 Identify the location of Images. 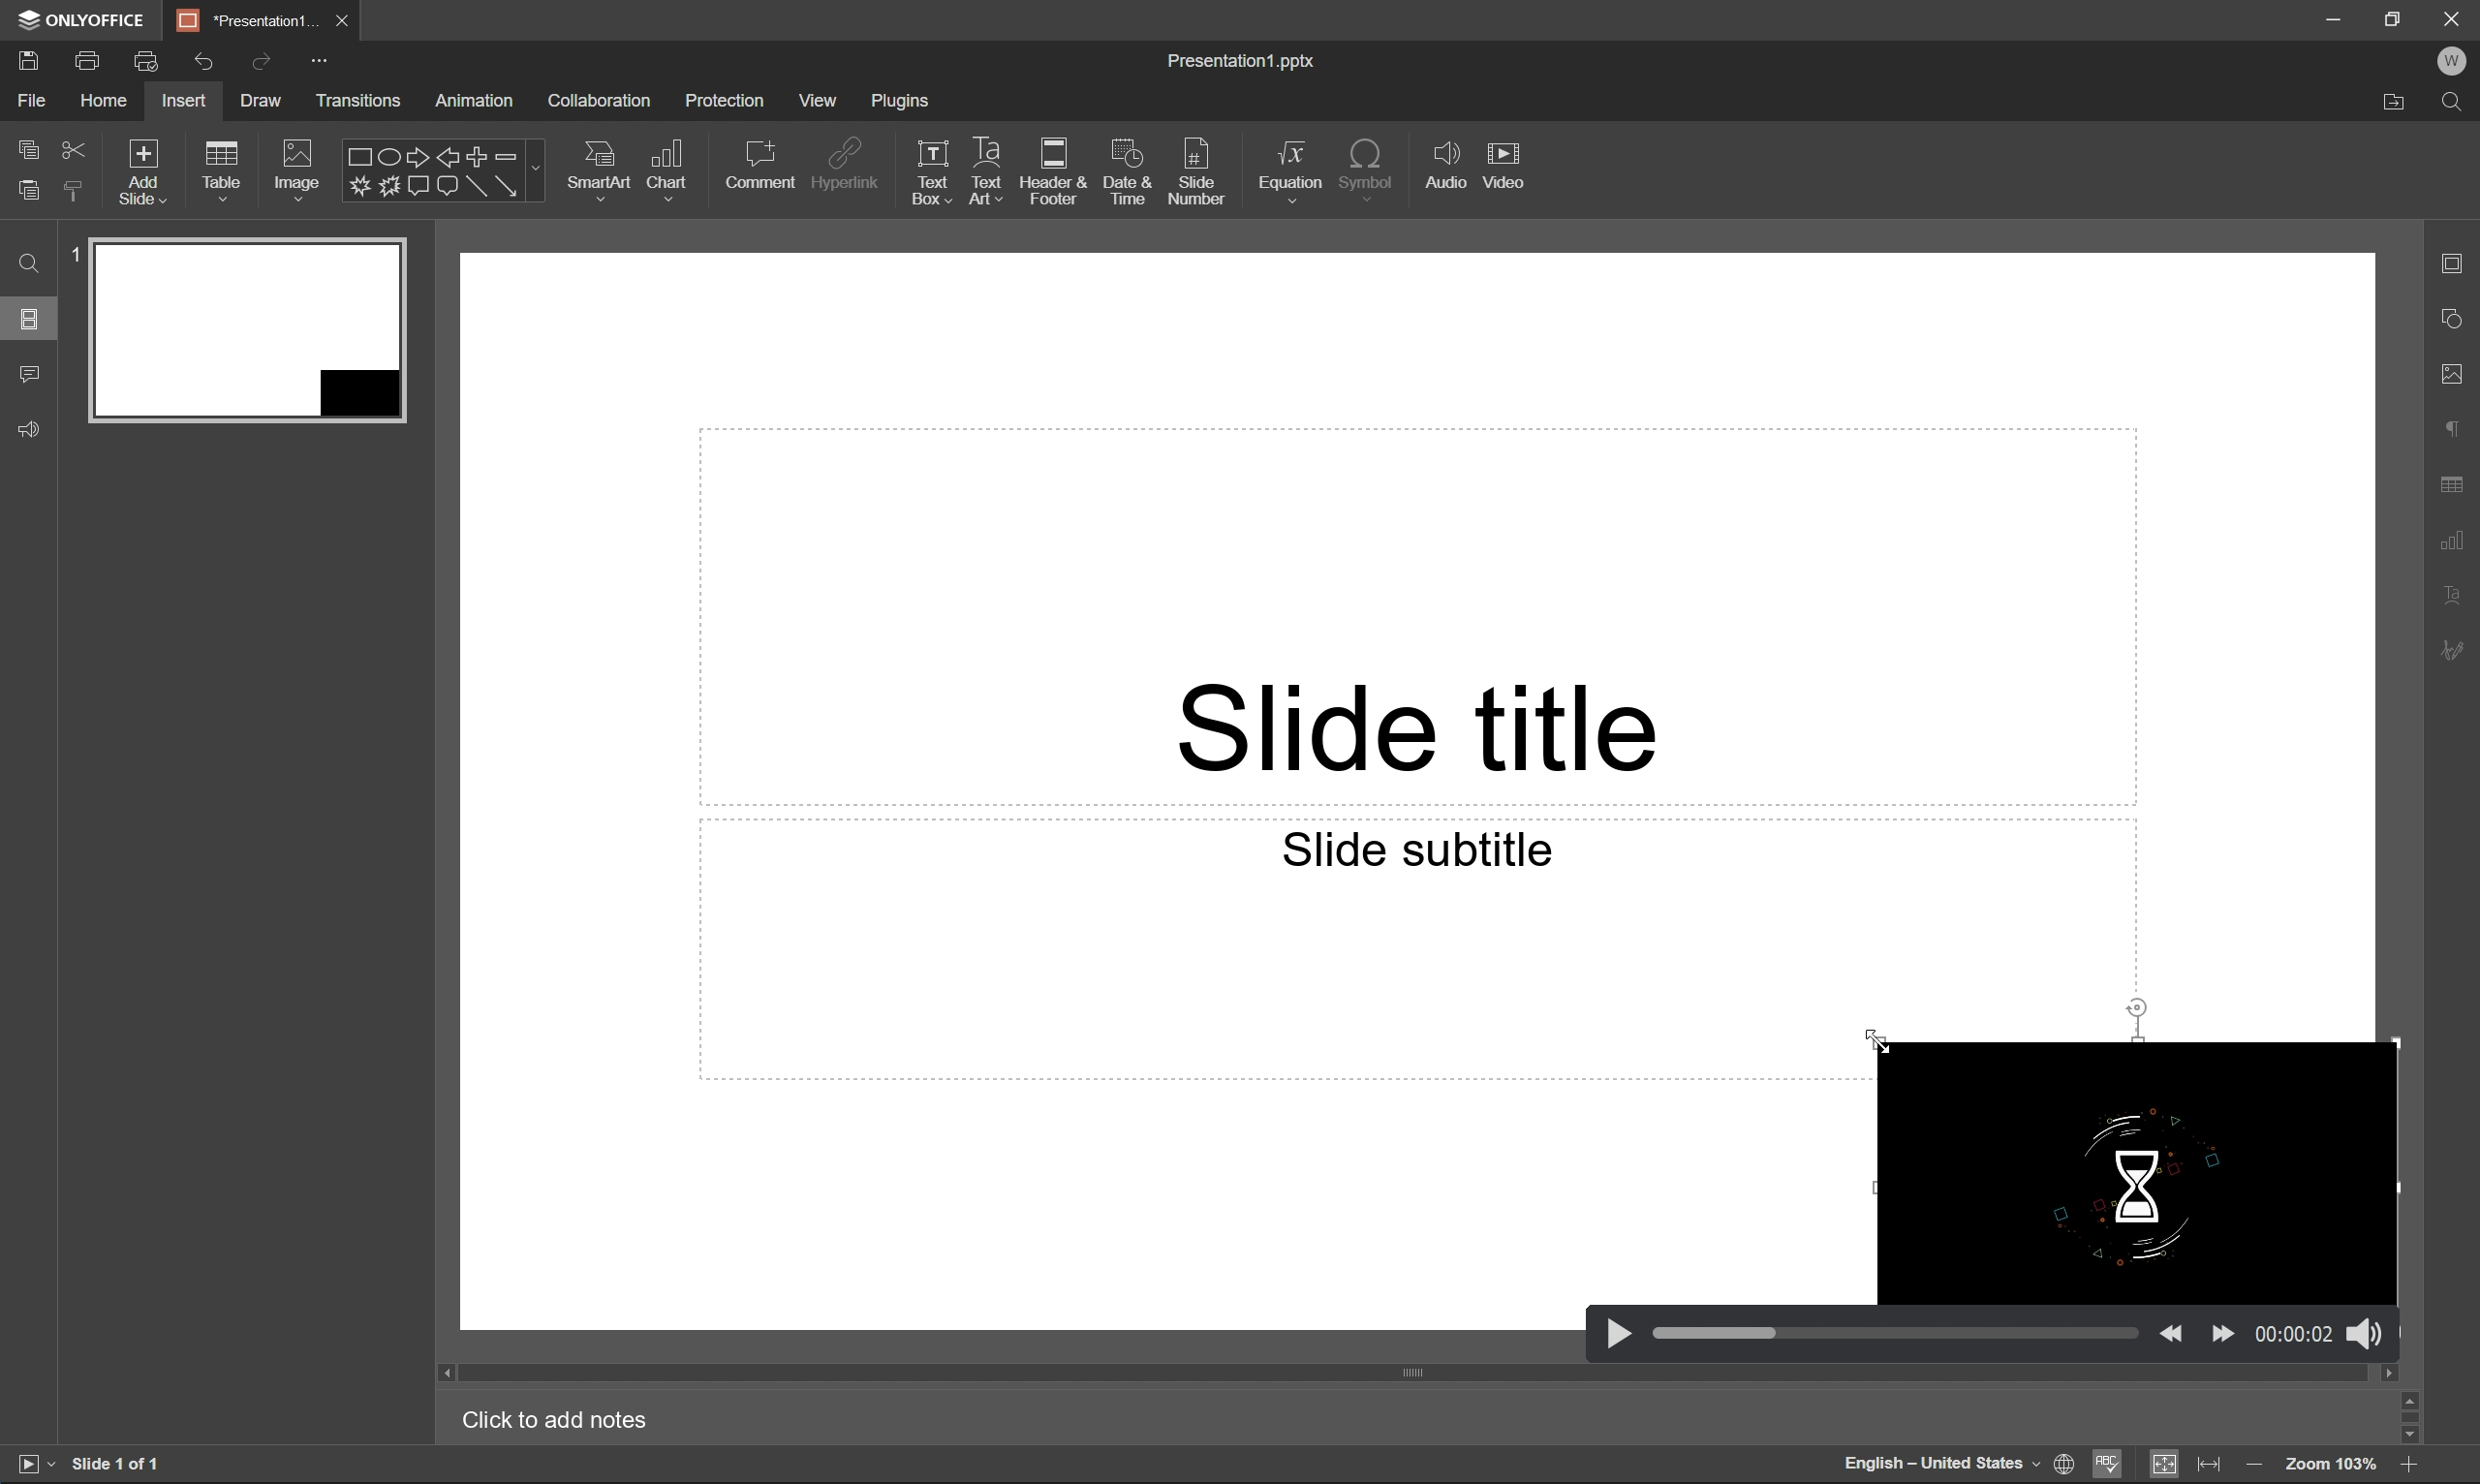
(295, 169).